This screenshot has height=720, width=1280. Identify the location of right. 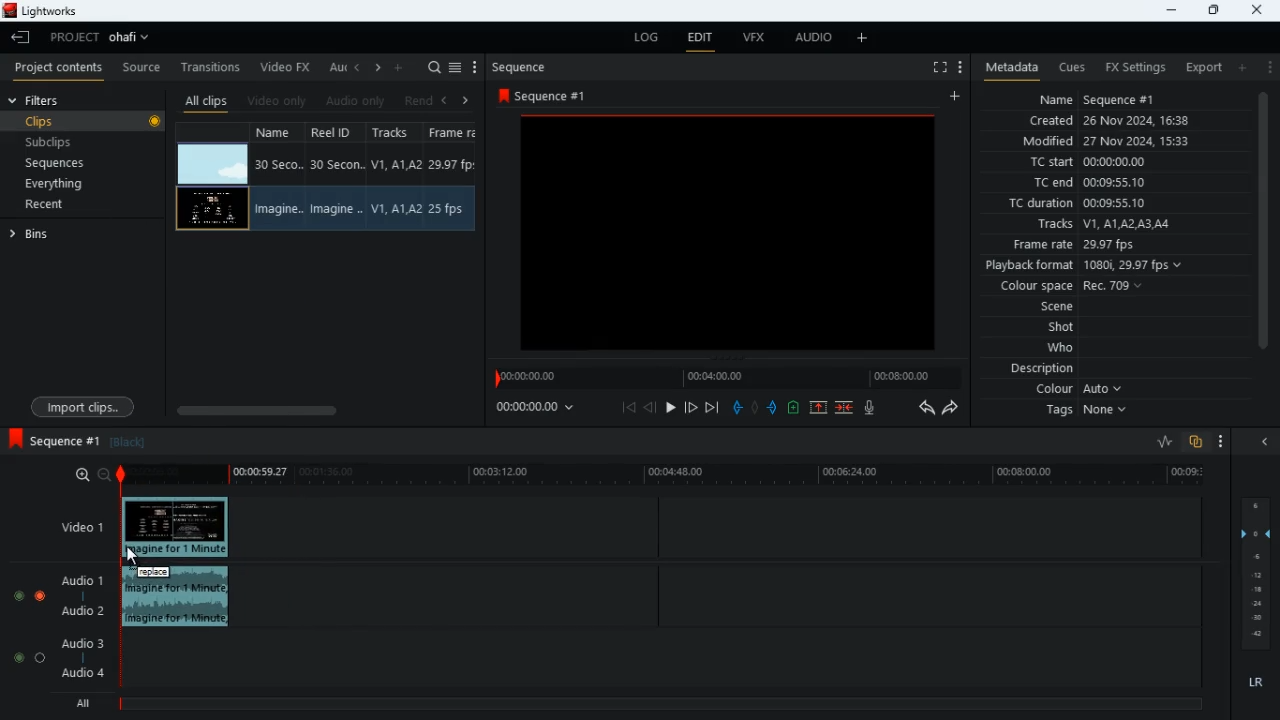
(379, 69).